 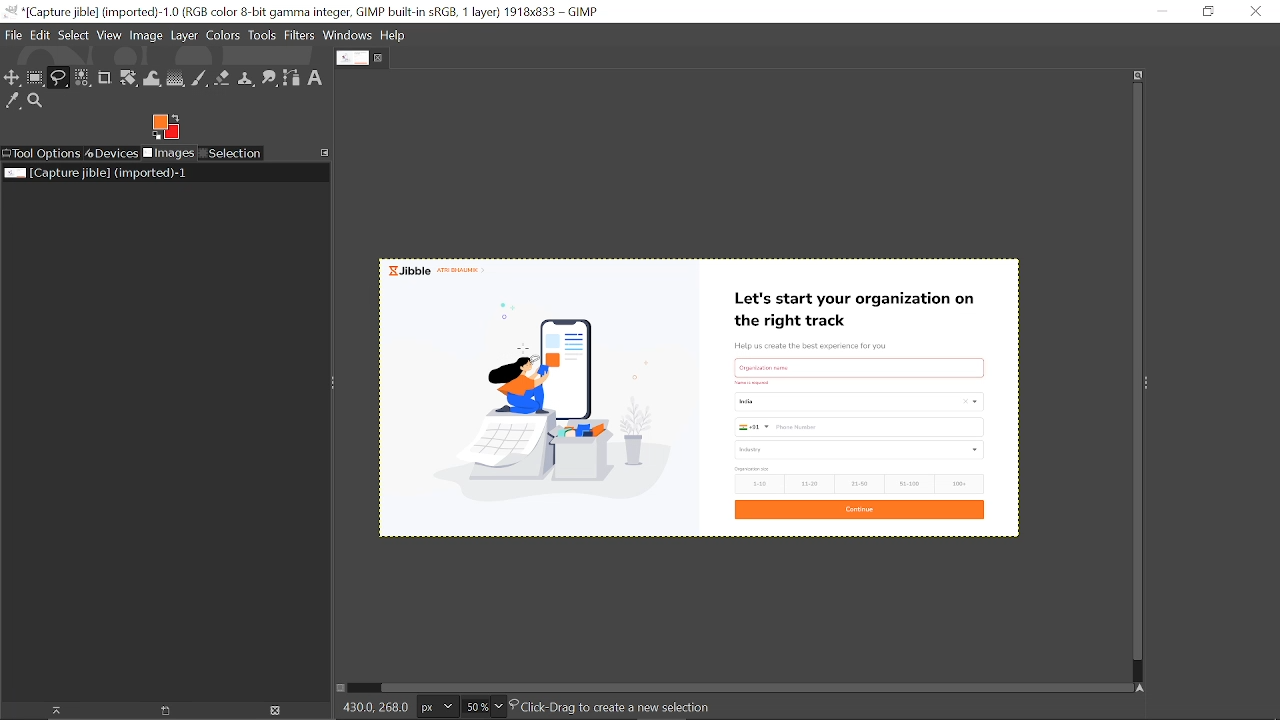 I want to click on Filters, so click(x=300, y=36).